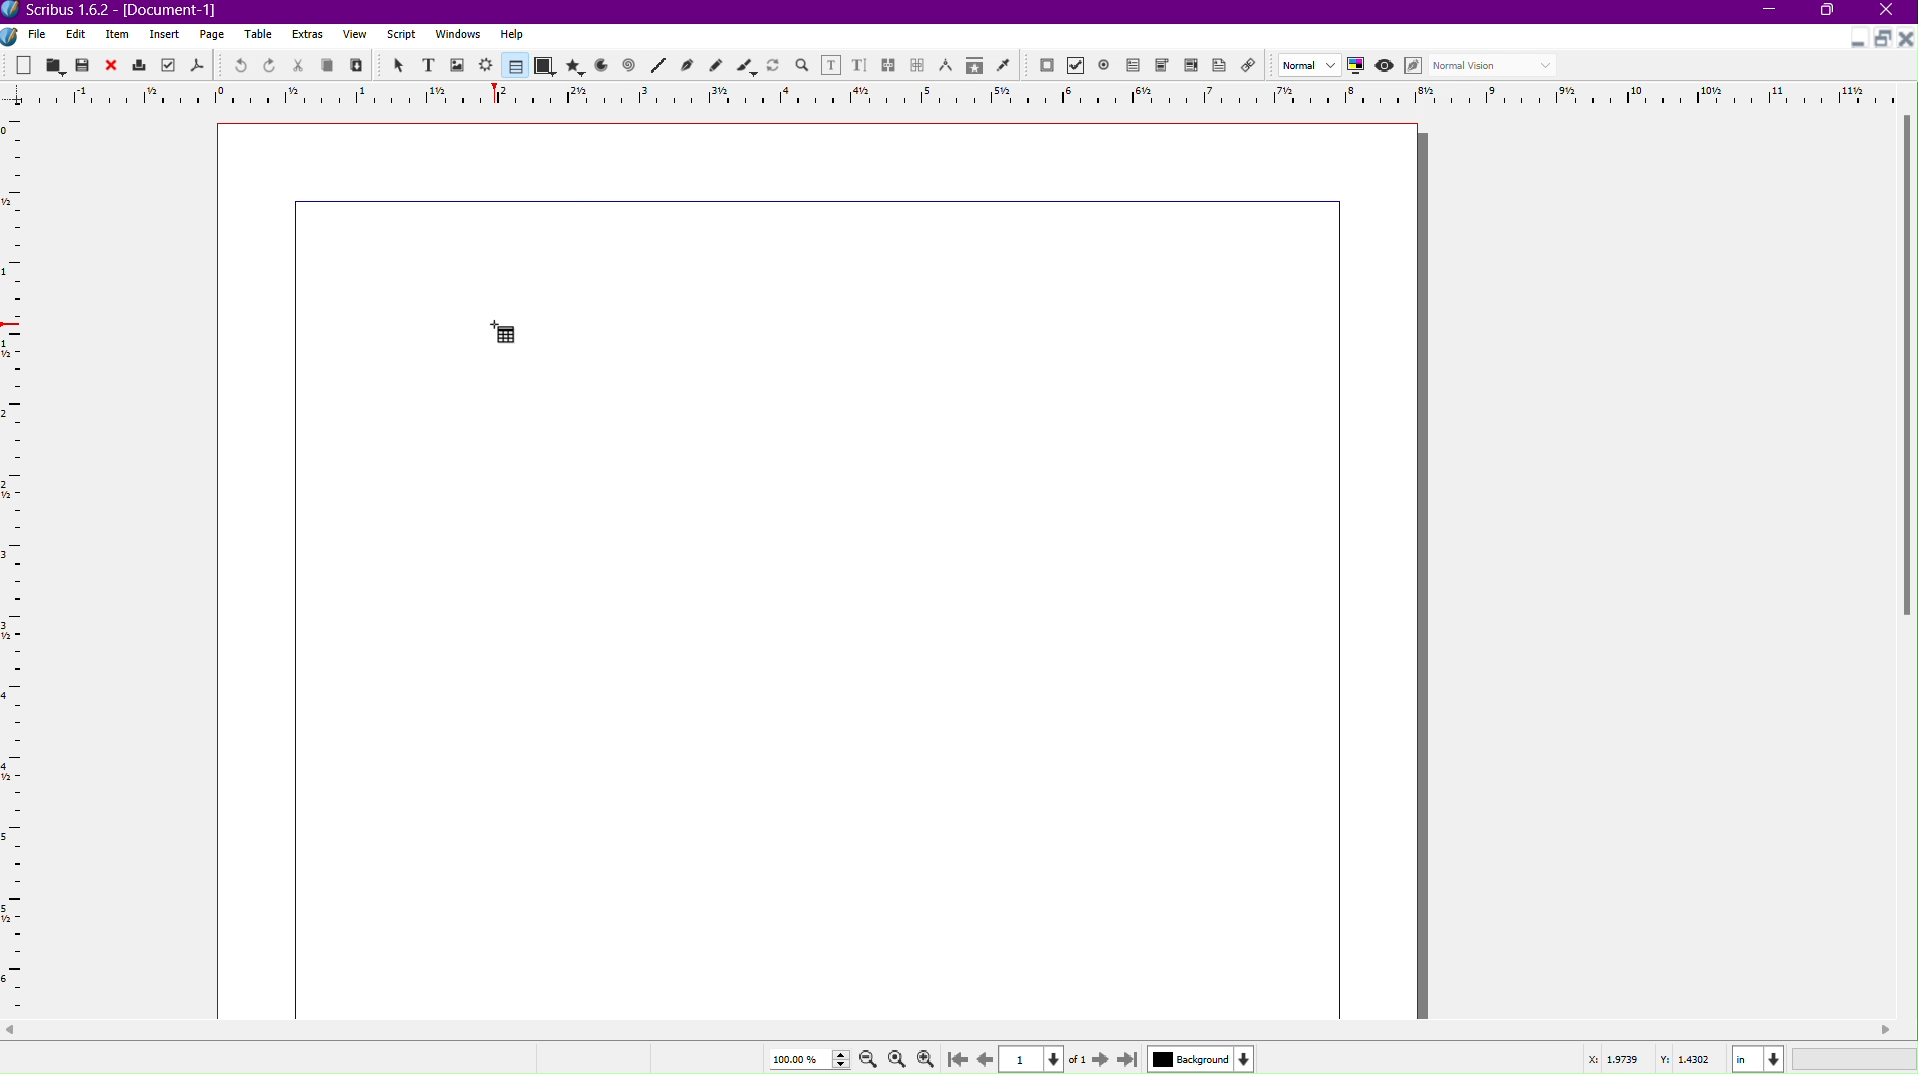 This screenshot has height=1074, width=1918. I want to click on Select Item, so click(397, 64).